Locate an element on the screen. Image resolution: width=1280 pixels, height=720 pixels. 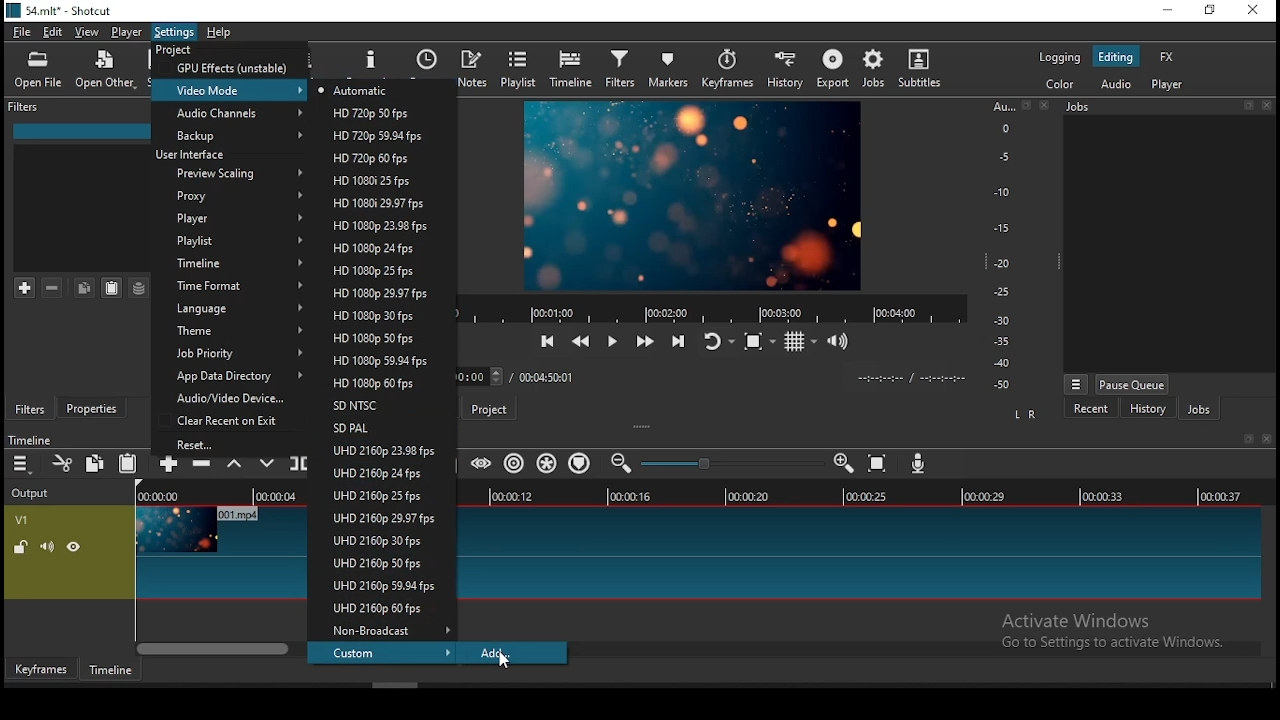
scroll bar is located at coordinates (215, 648).